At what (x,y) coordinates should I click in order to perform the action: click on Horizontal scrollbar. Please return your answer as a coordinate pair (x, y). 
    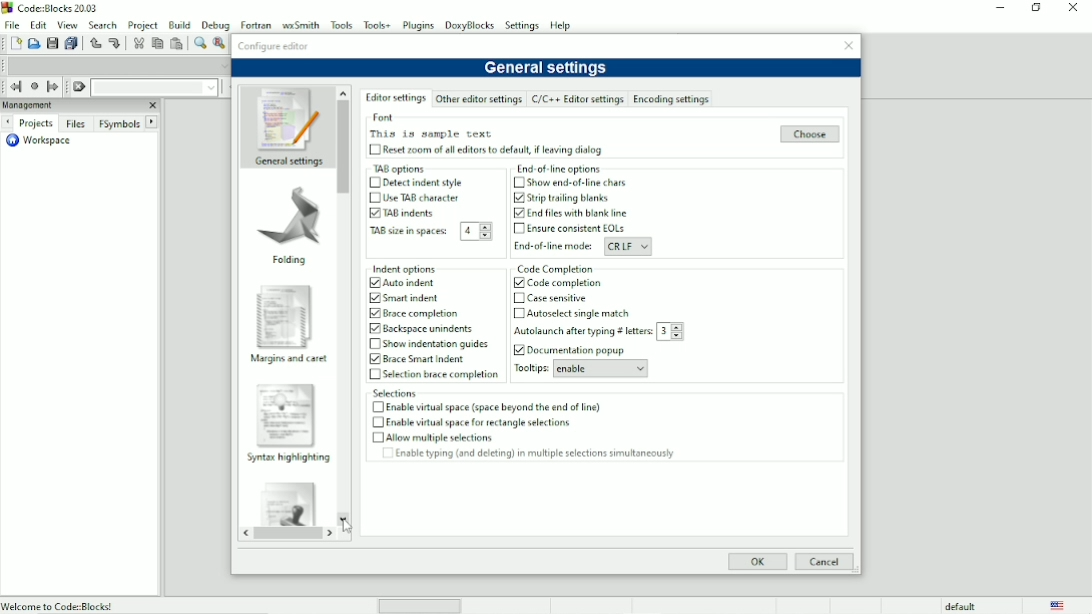
    Looking at the image, I should click on (287, 535).